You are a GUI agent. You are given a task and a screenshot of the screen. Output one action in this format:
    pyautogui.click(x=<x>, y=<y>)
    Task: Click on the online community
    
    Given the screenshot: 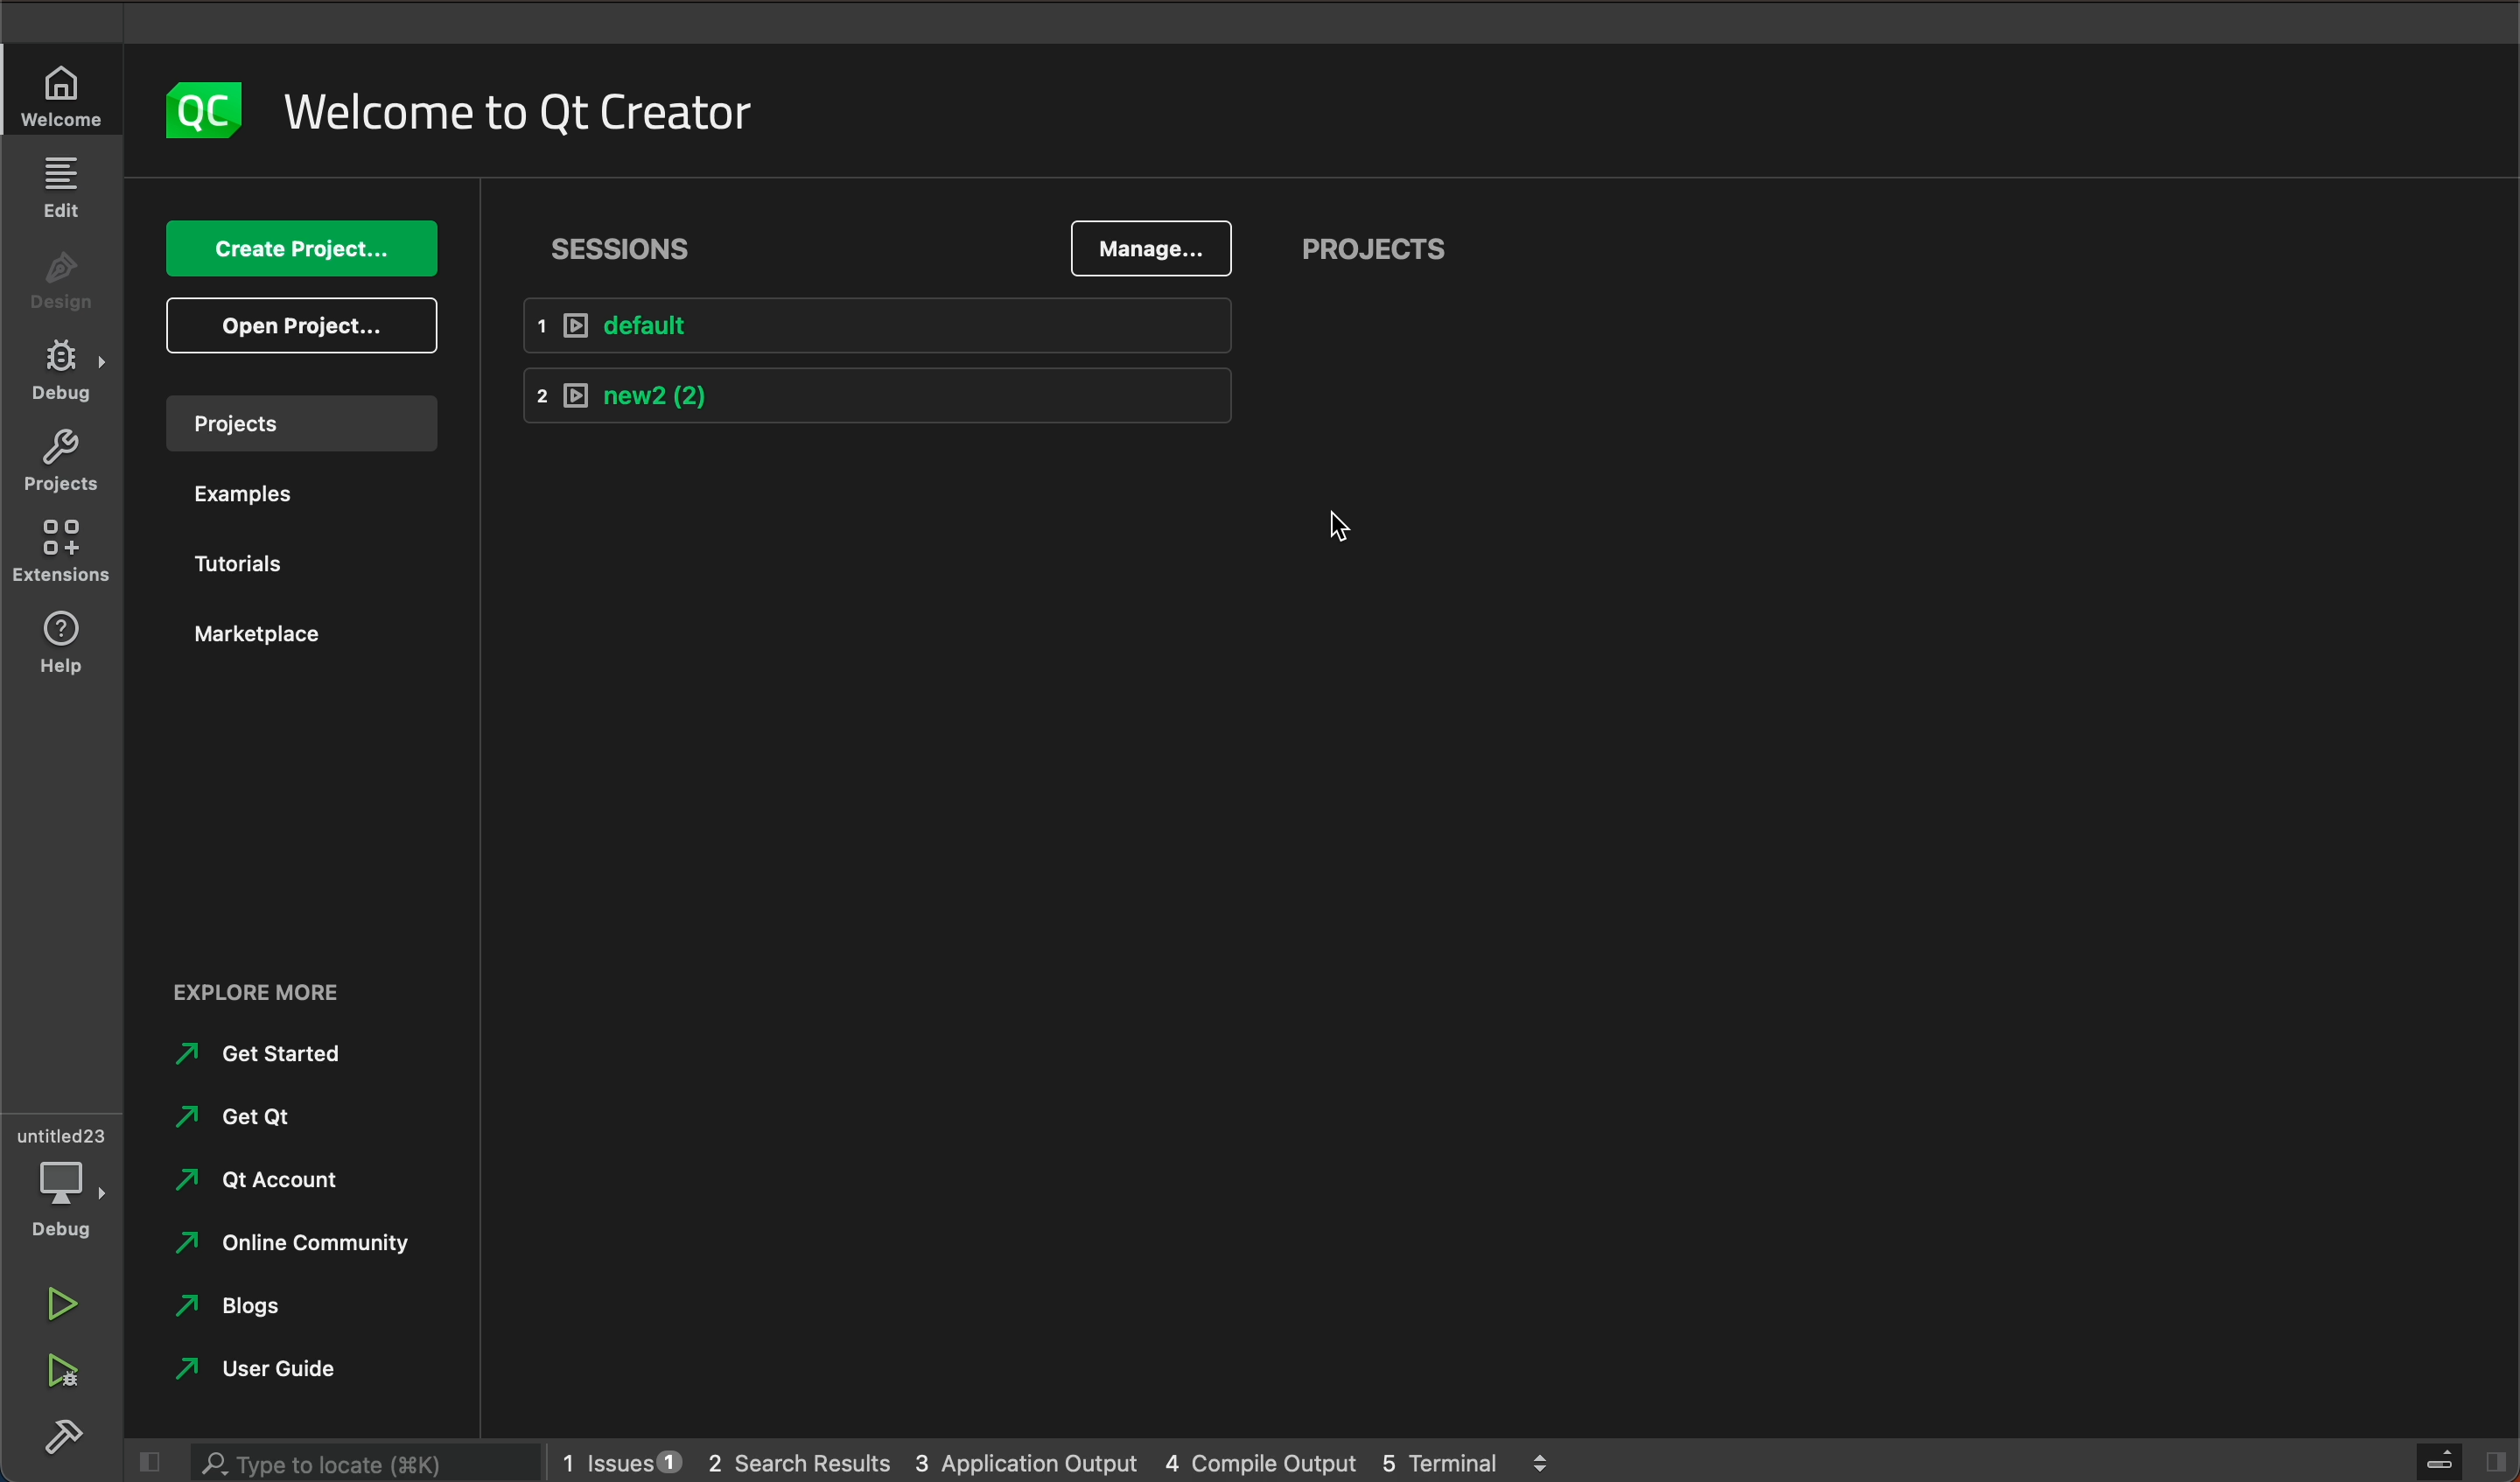 What is the action you would take?
    pyautogui.click(x=303, y=1241)
    